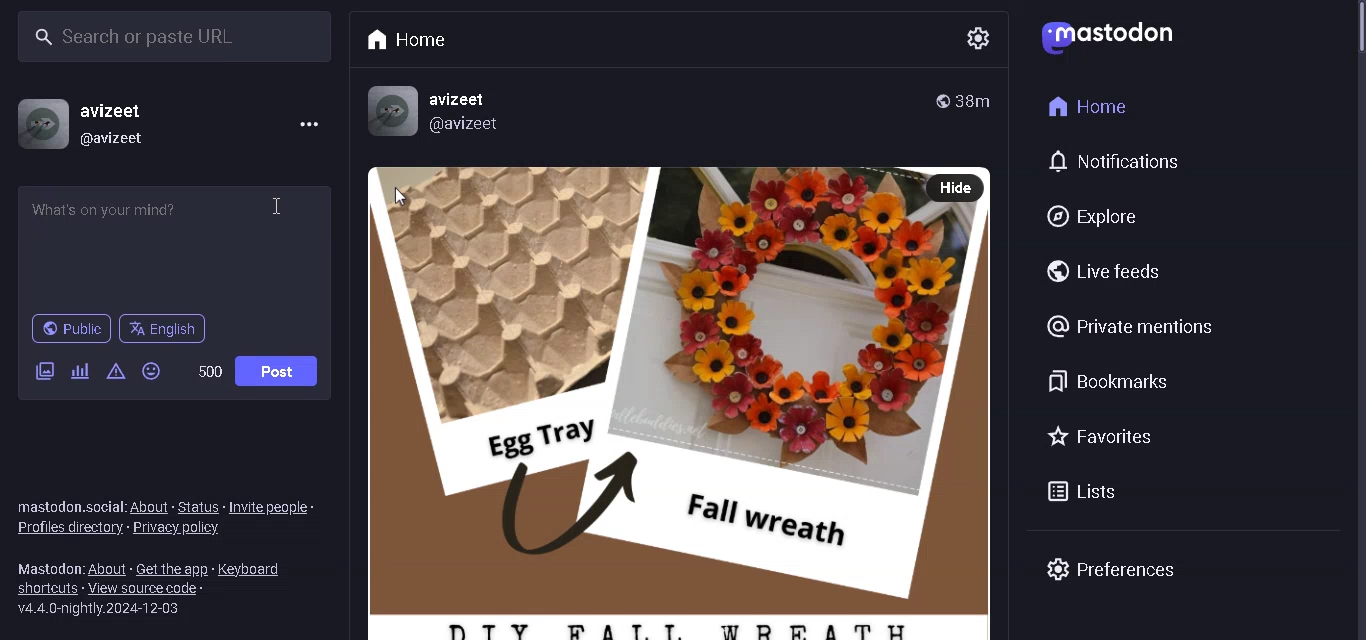 The image size is (1366, 640). Describe the element at coordinates (151, 508) in the screenshot. I see `about` at that location.